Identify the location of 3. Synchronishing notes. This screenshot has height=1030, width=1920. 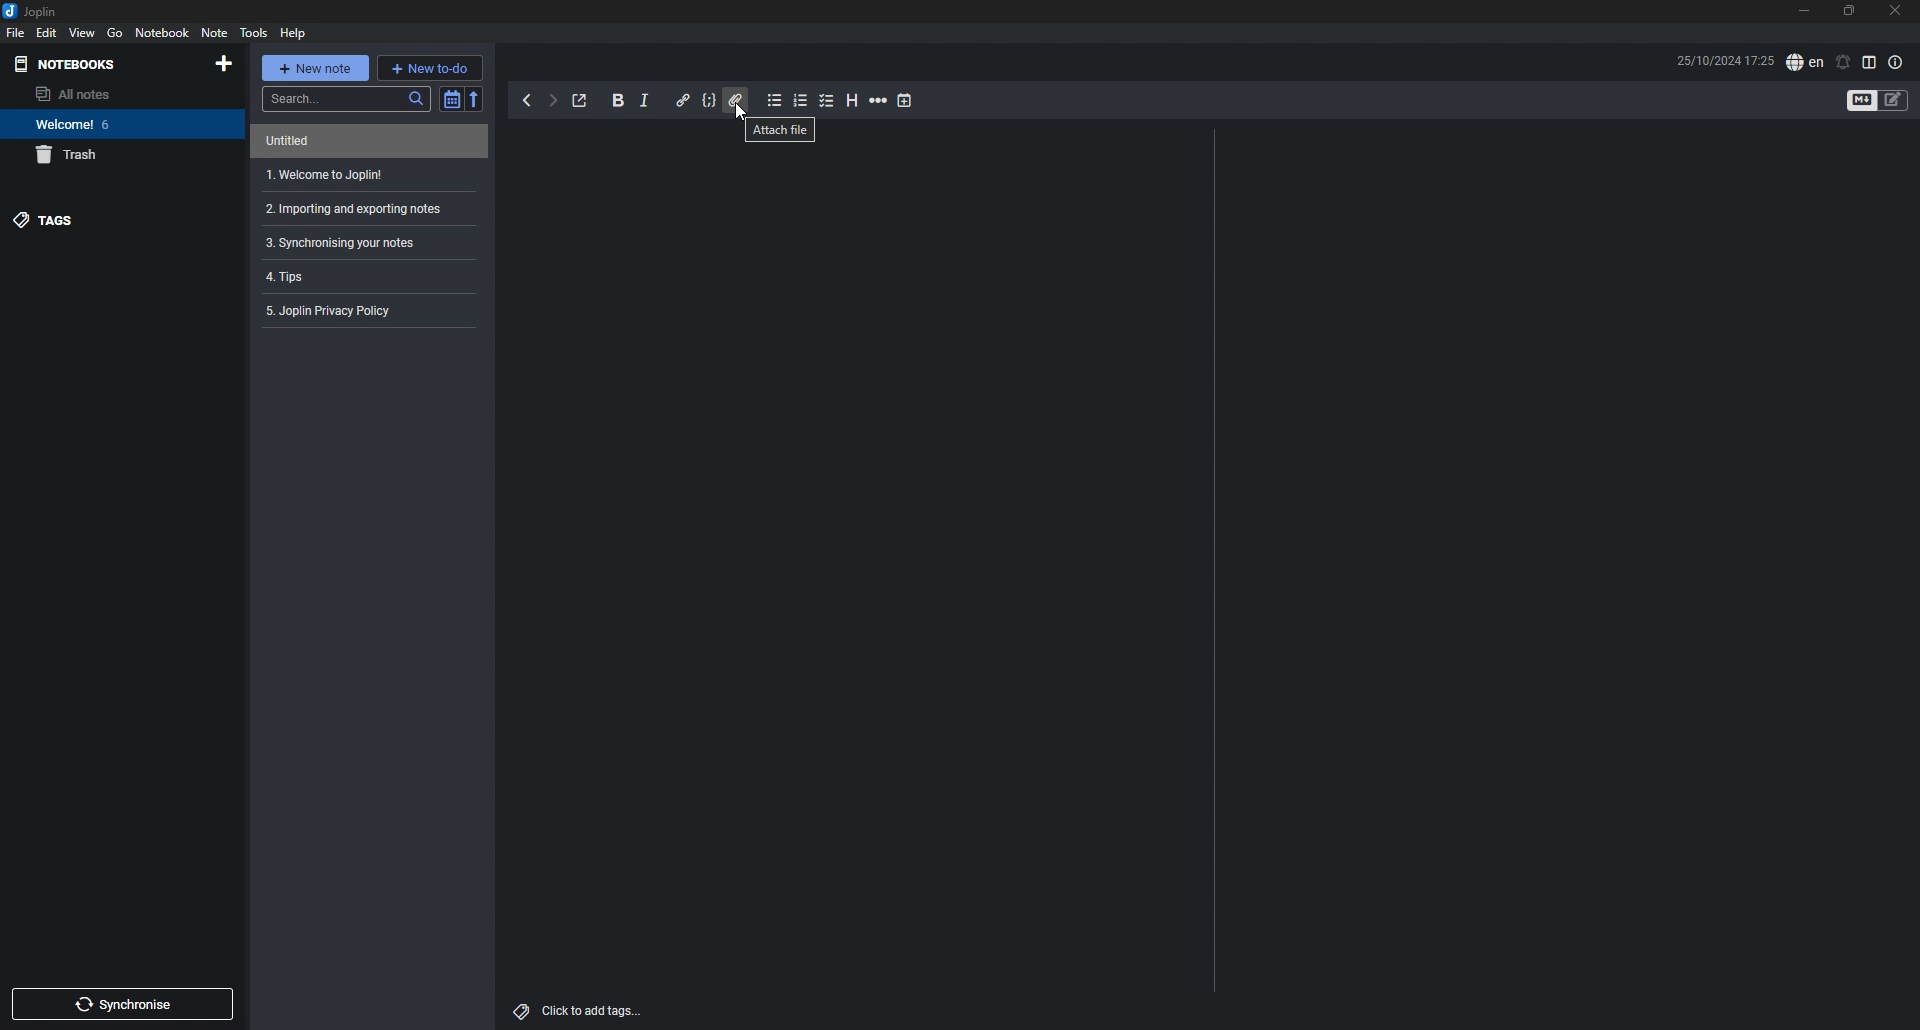
(361, 243).